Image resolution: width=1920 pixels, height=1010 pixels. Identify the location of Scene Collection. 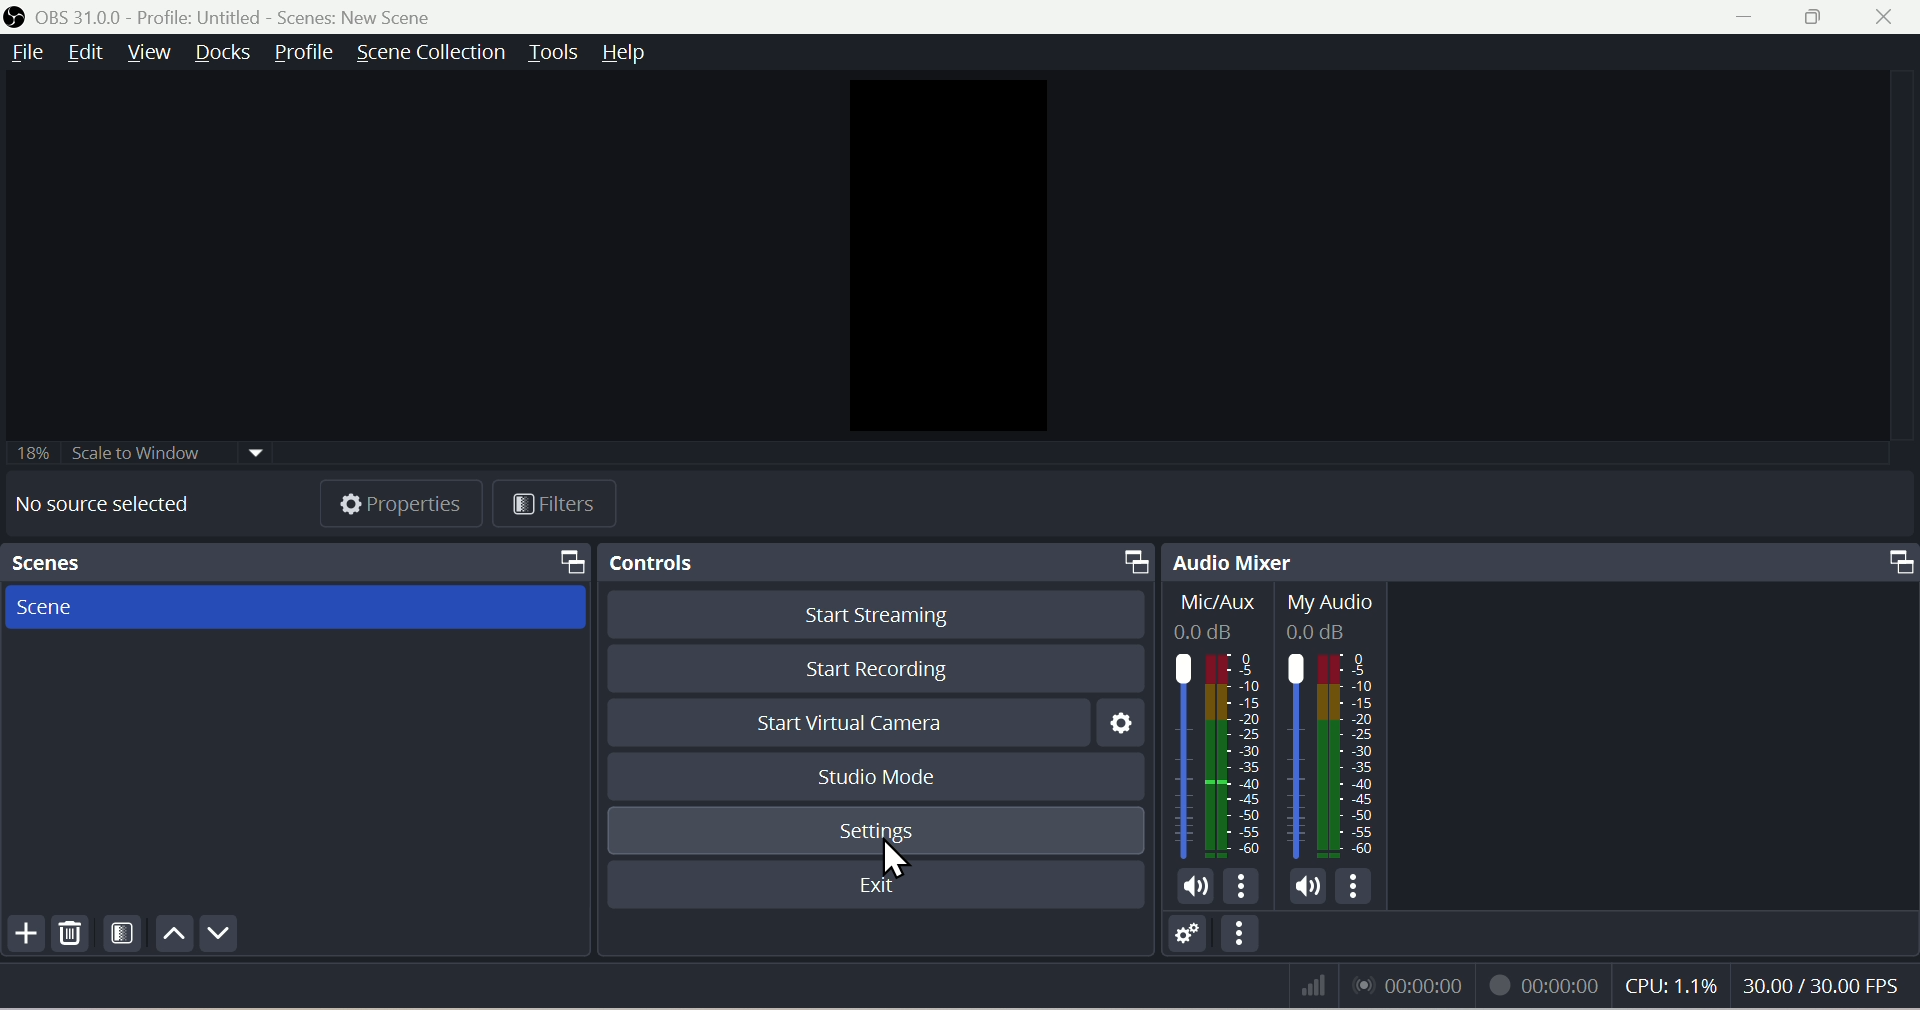
(429, 52).